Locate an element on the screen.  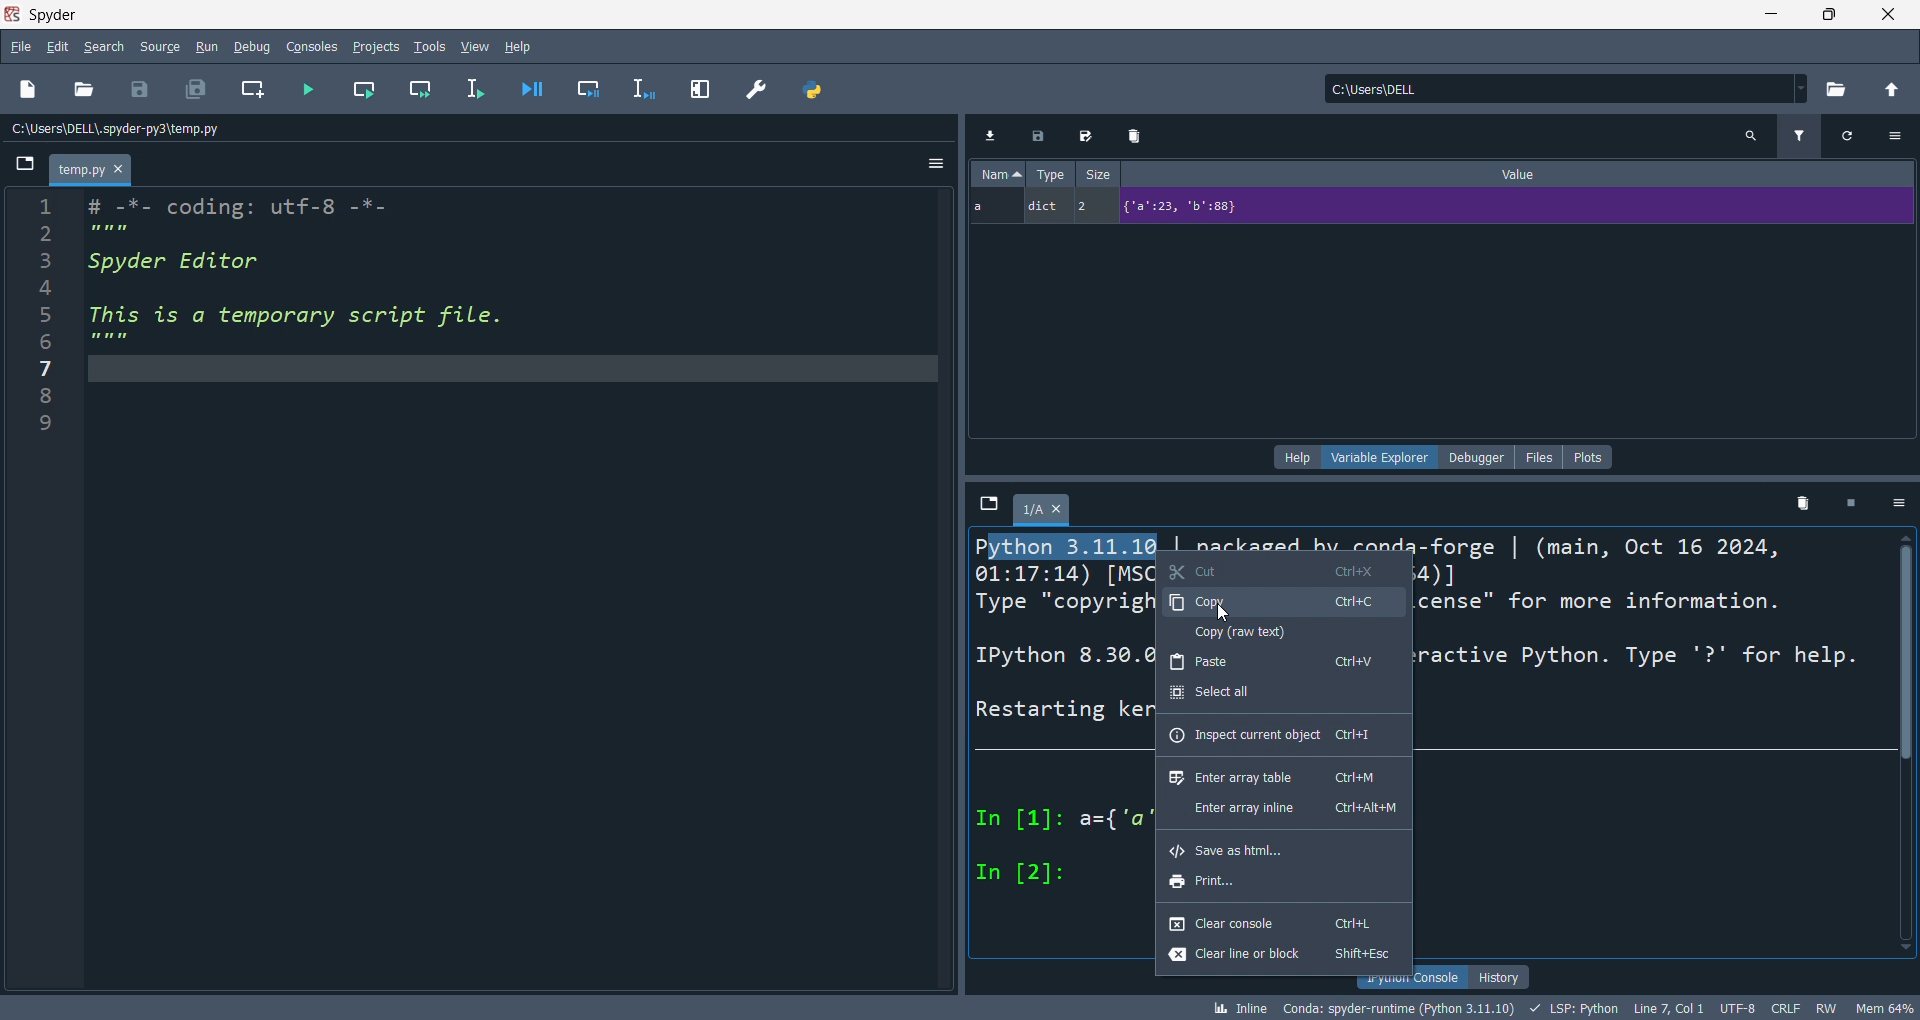
a, dict, 2, {'a':23, 'b': 88} is located at coordinates (1436, 208).